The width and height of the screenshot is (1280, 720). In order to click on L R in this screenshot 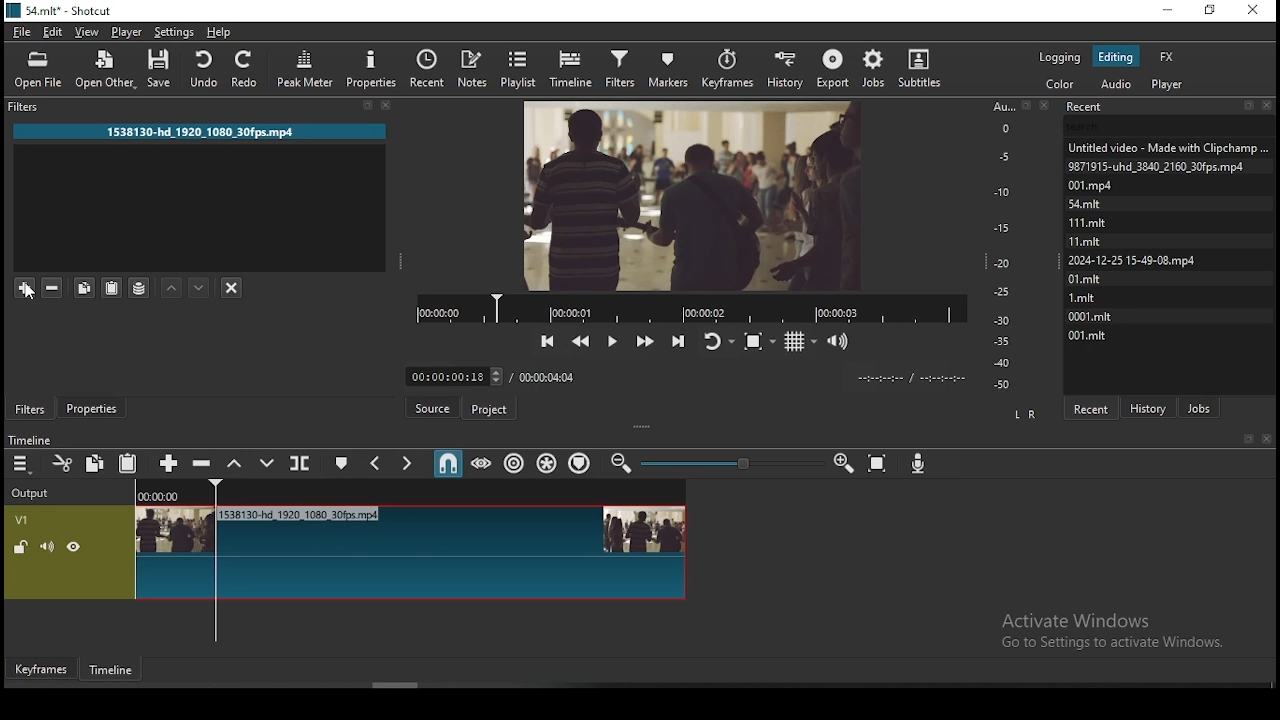, I will do `click(1025, 414)`.